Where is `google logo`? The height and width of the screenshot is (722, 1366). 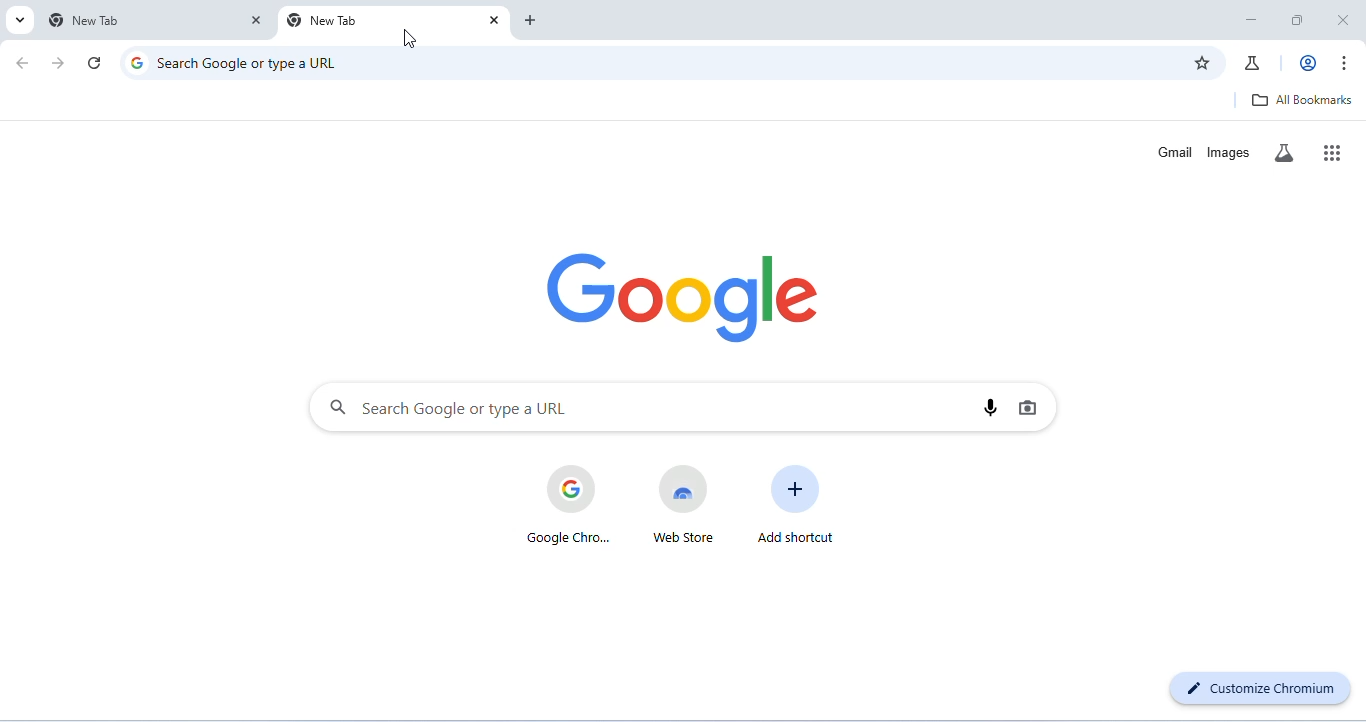 google logo is located at coordinates (684, 300).